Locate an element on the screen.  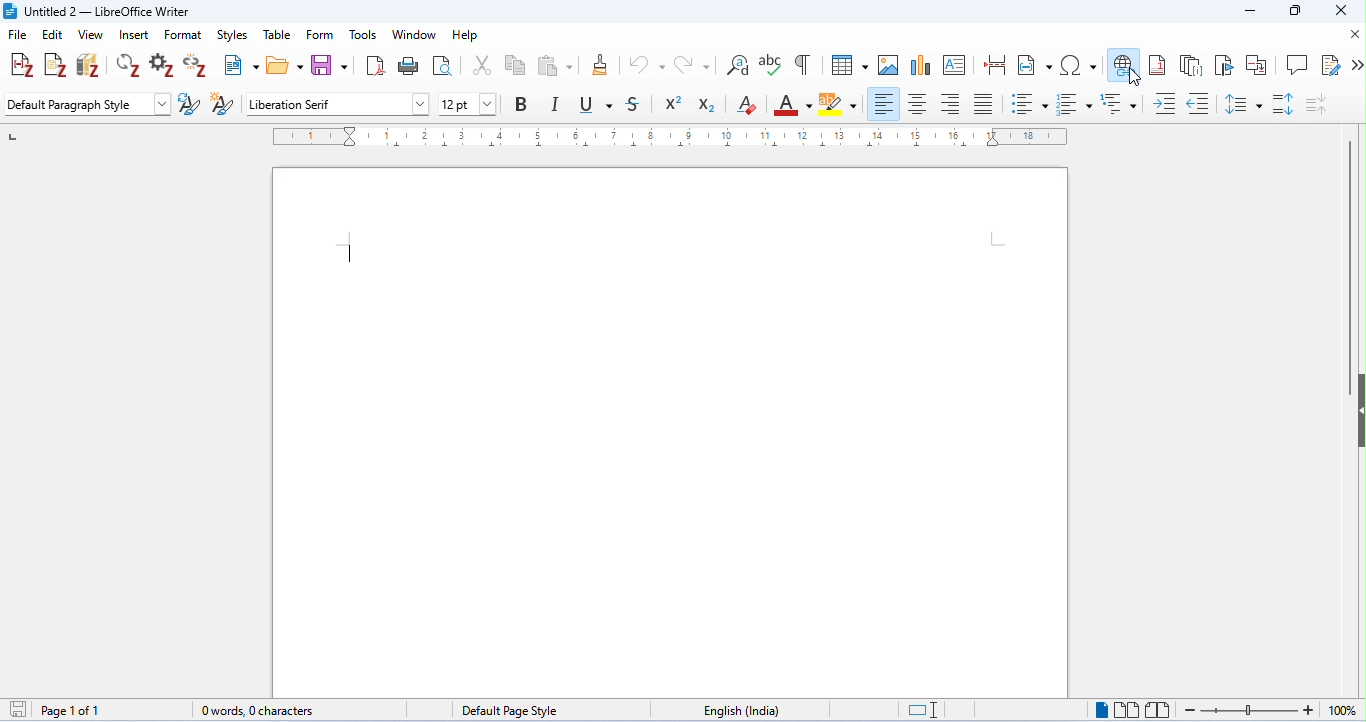
insert page break is located at coordinates (995, 64).